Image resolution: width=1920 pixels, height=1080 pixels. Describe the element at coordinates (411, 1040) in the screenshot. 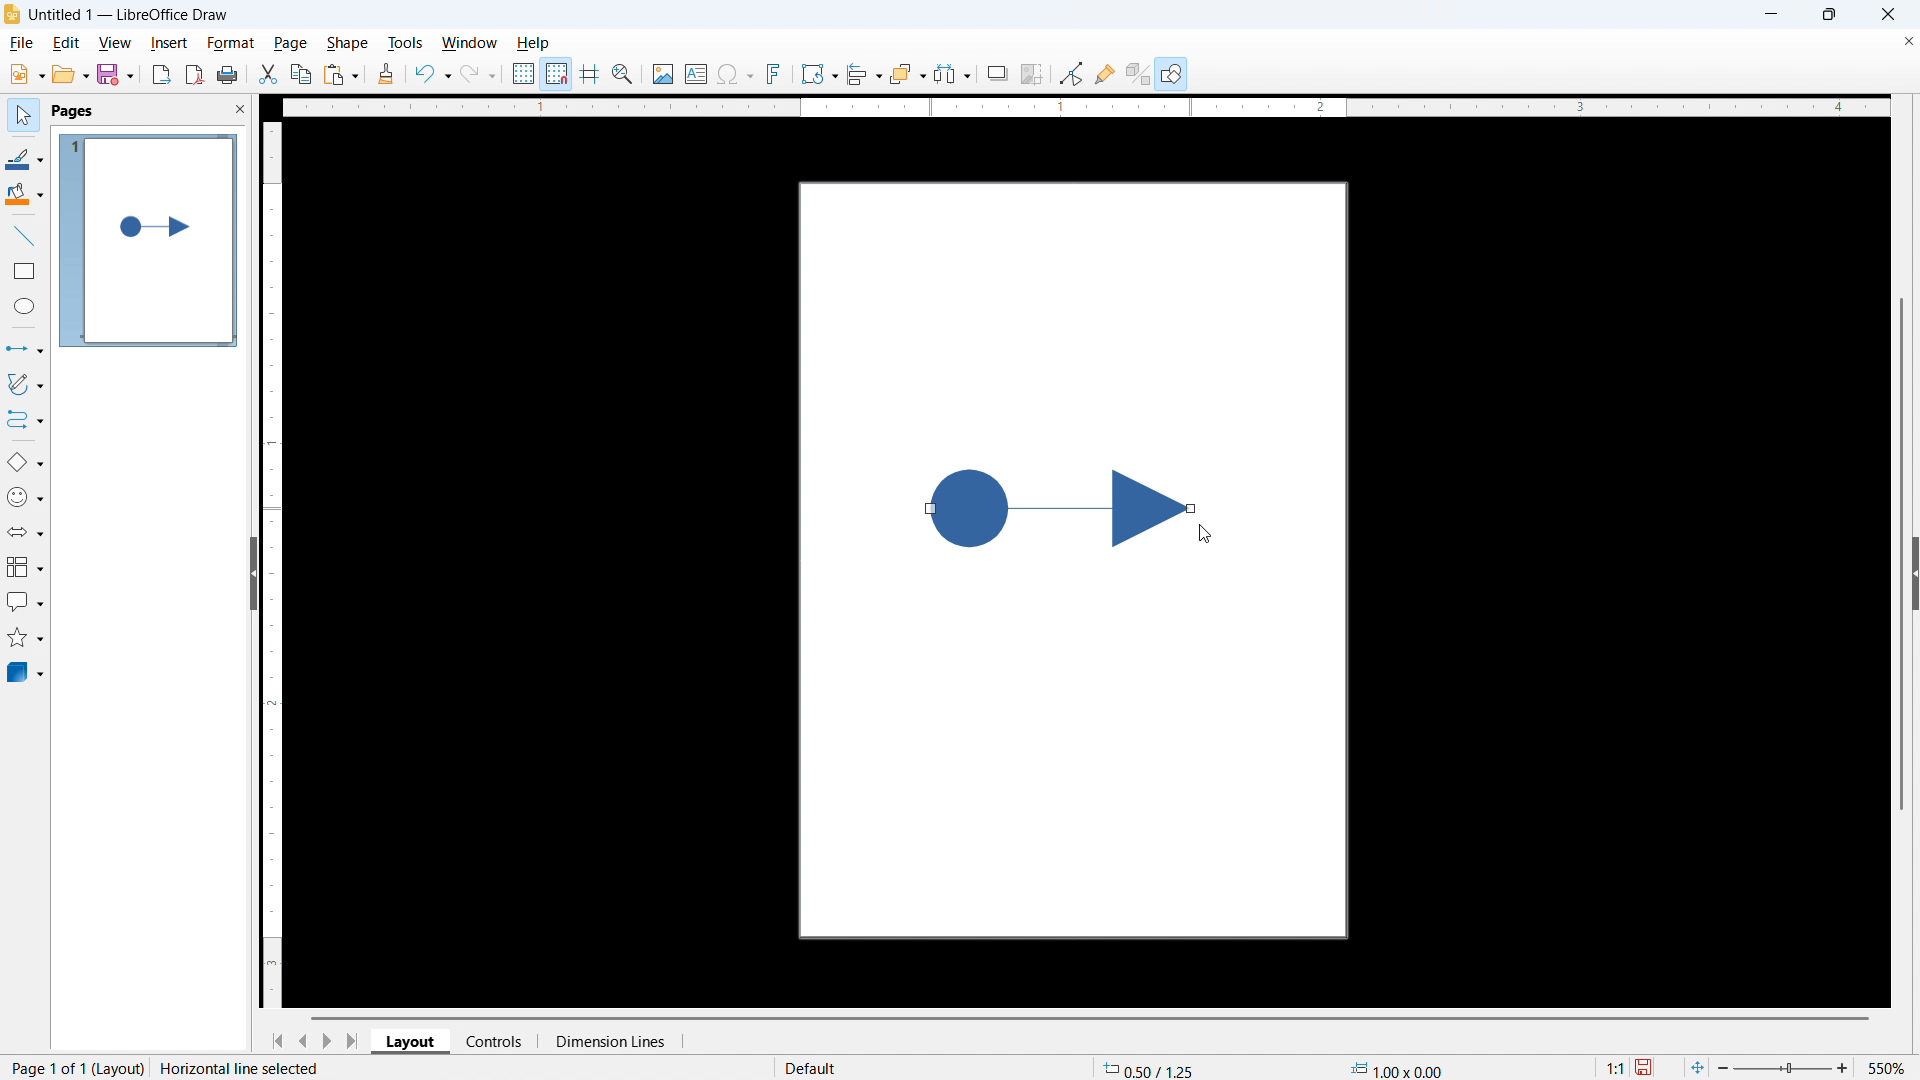

I see `Layout ` at that location.